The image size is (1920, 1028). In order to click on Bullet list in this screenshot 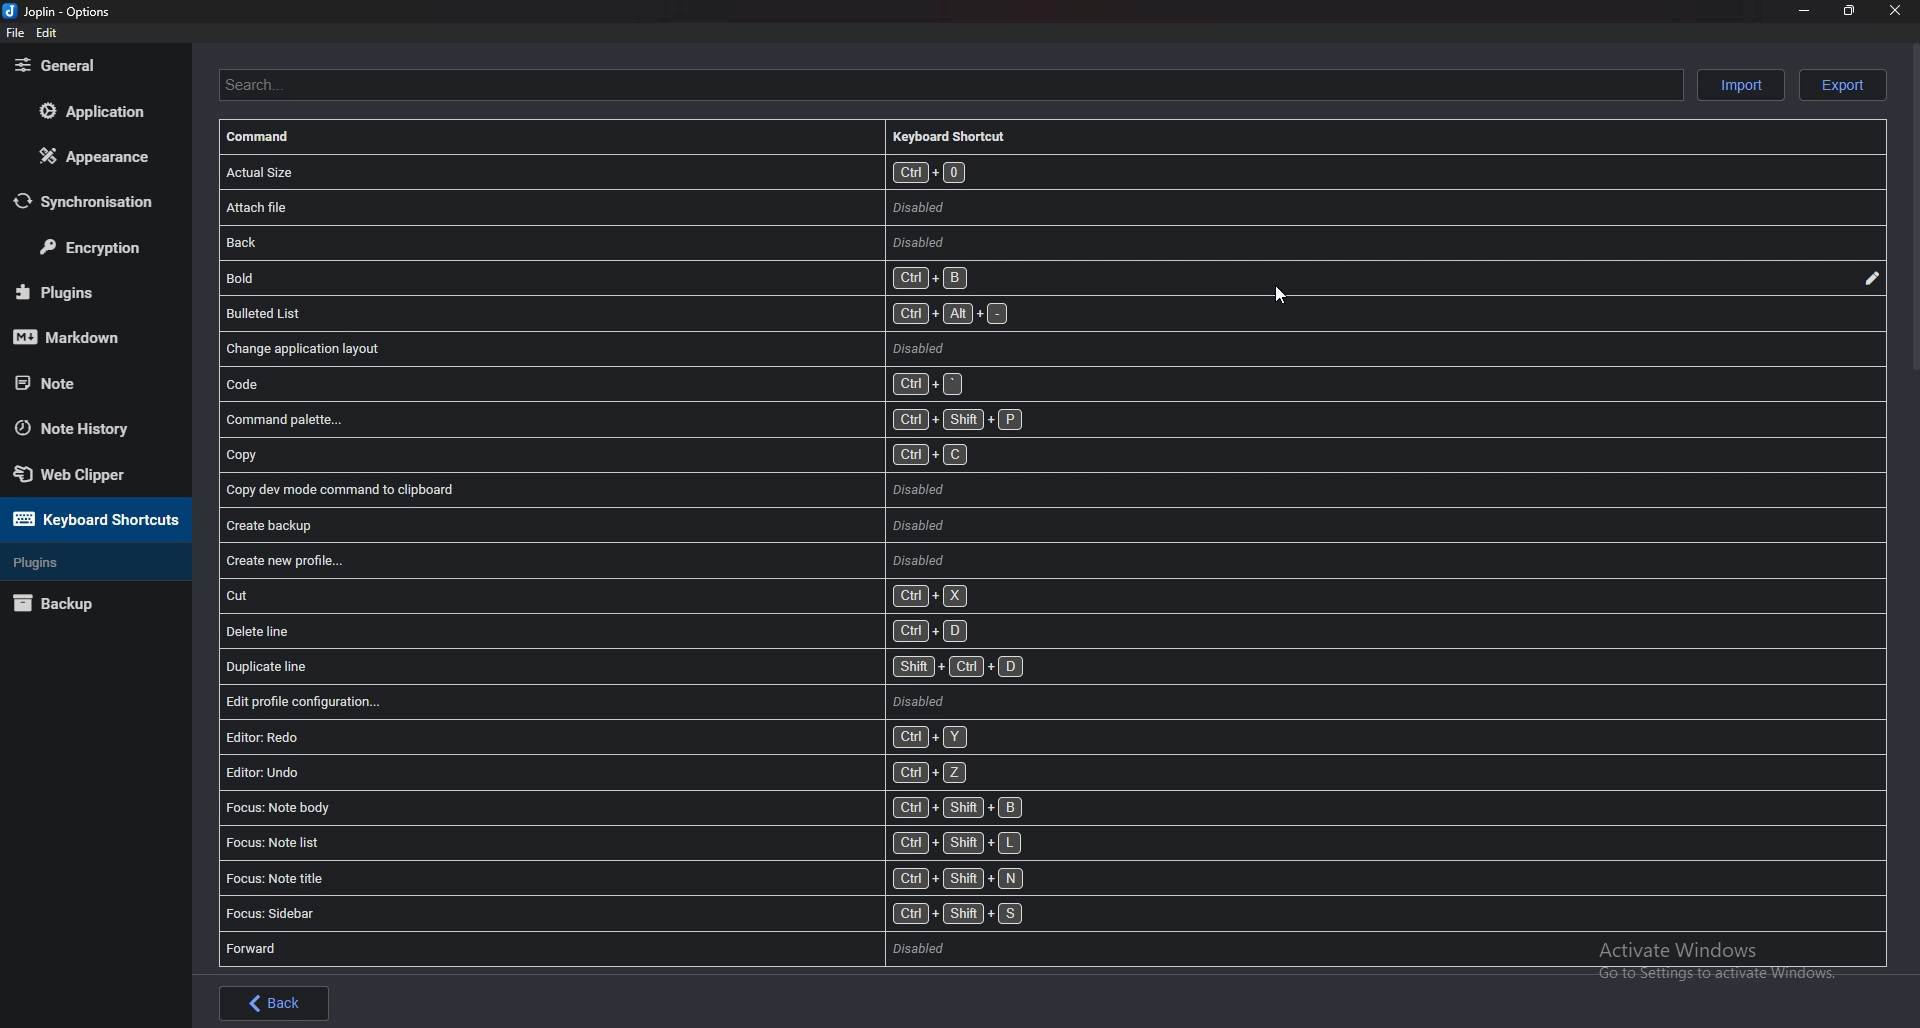, I will do `click(621, 313)`.